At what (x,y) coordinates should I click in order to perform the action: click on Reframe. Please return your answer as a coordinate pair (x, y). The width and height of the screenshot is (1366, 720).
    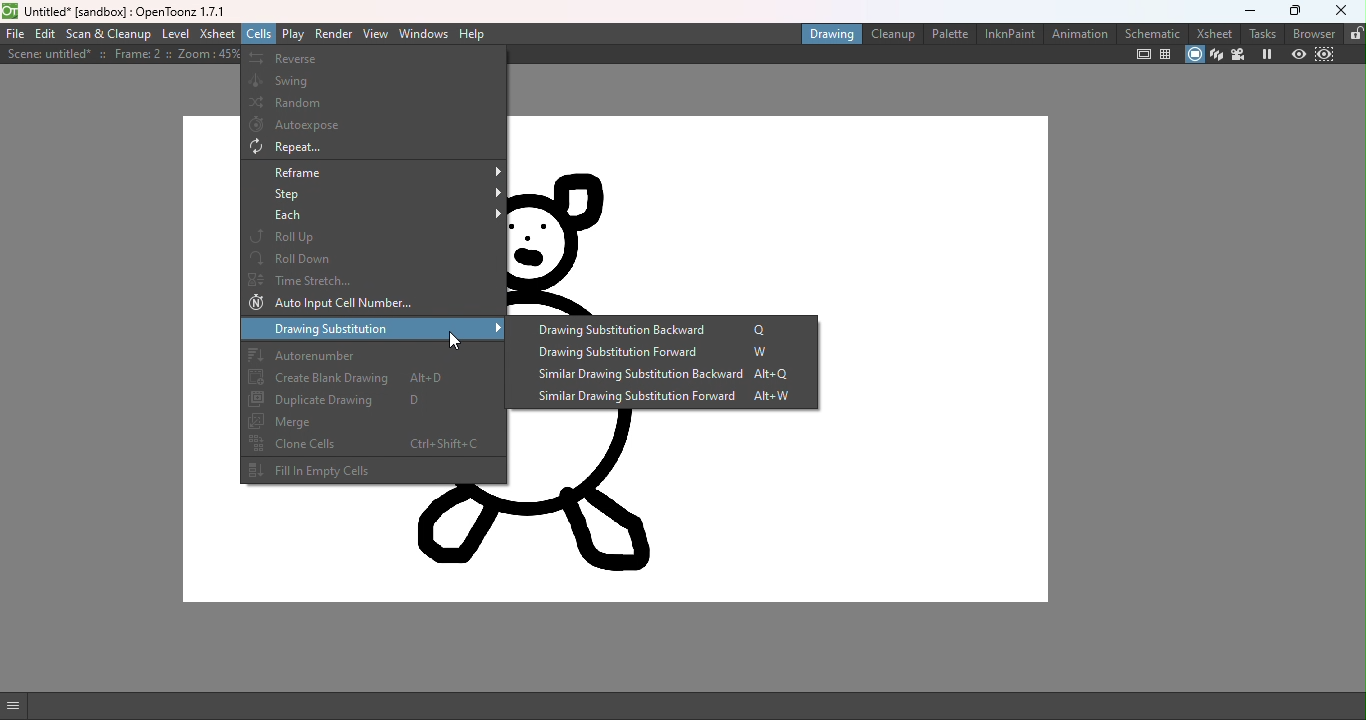
    Looking at the image, I should click on (373, 172).